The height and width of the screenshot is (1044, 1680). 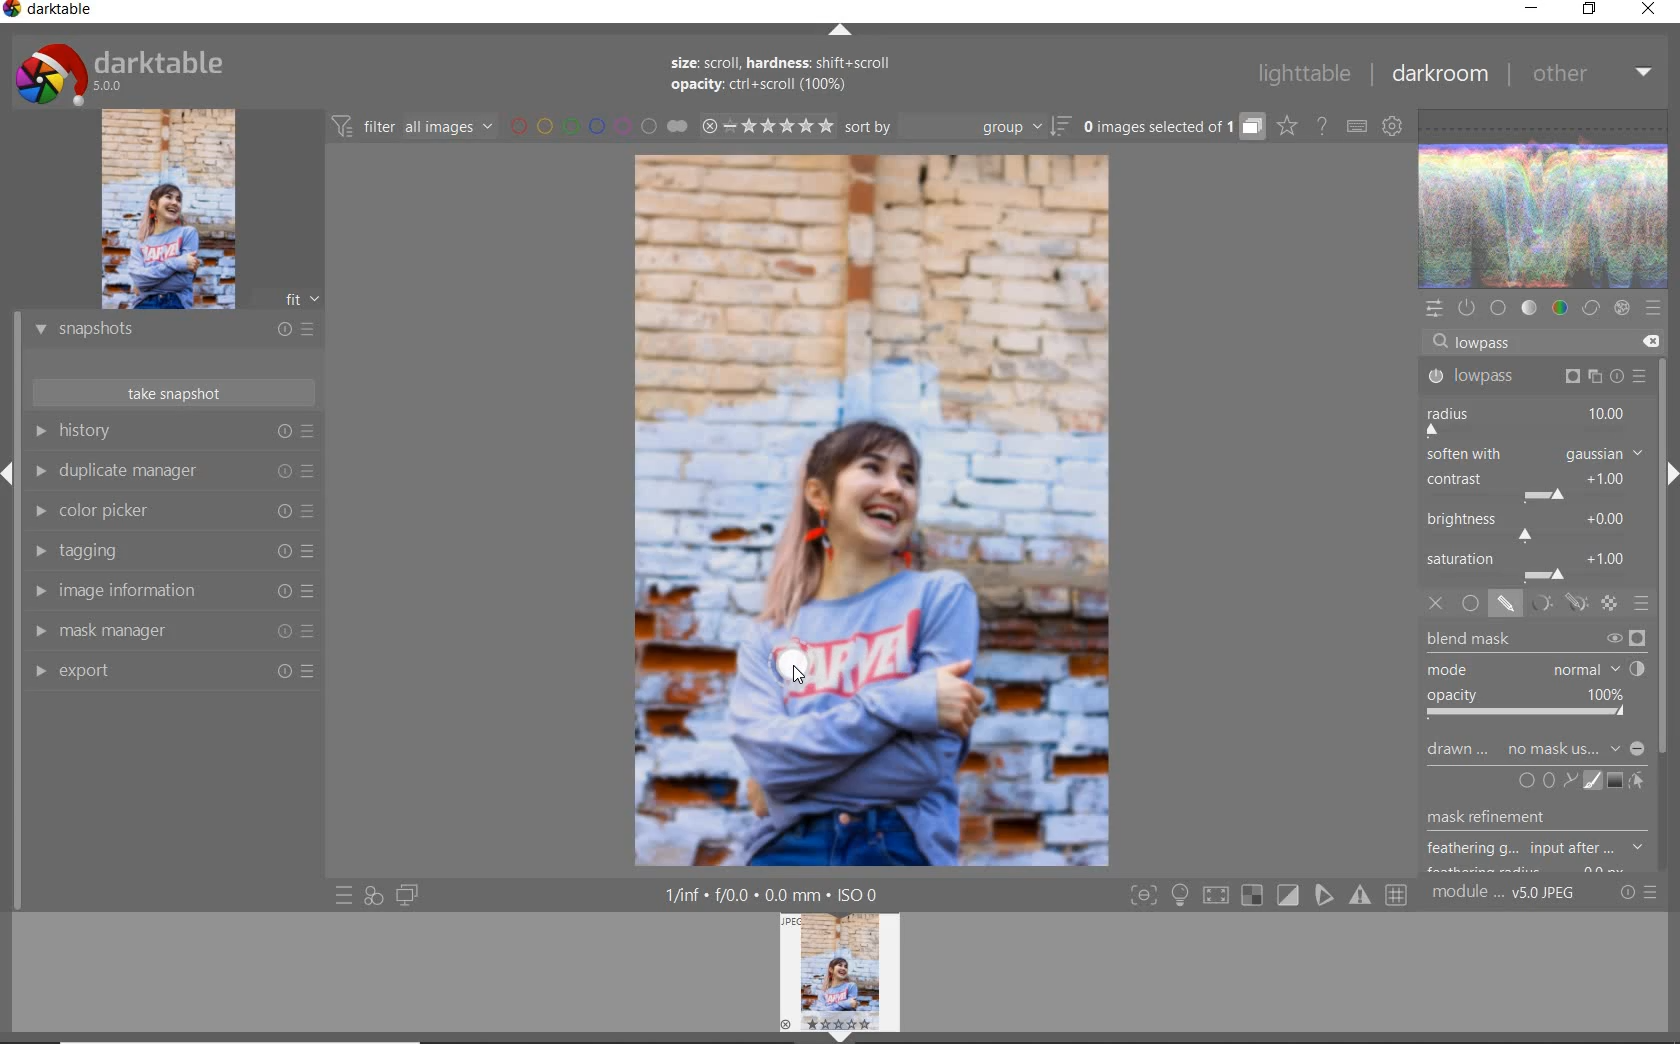 I want to click on enable online help, so click(x=1323, y=125).